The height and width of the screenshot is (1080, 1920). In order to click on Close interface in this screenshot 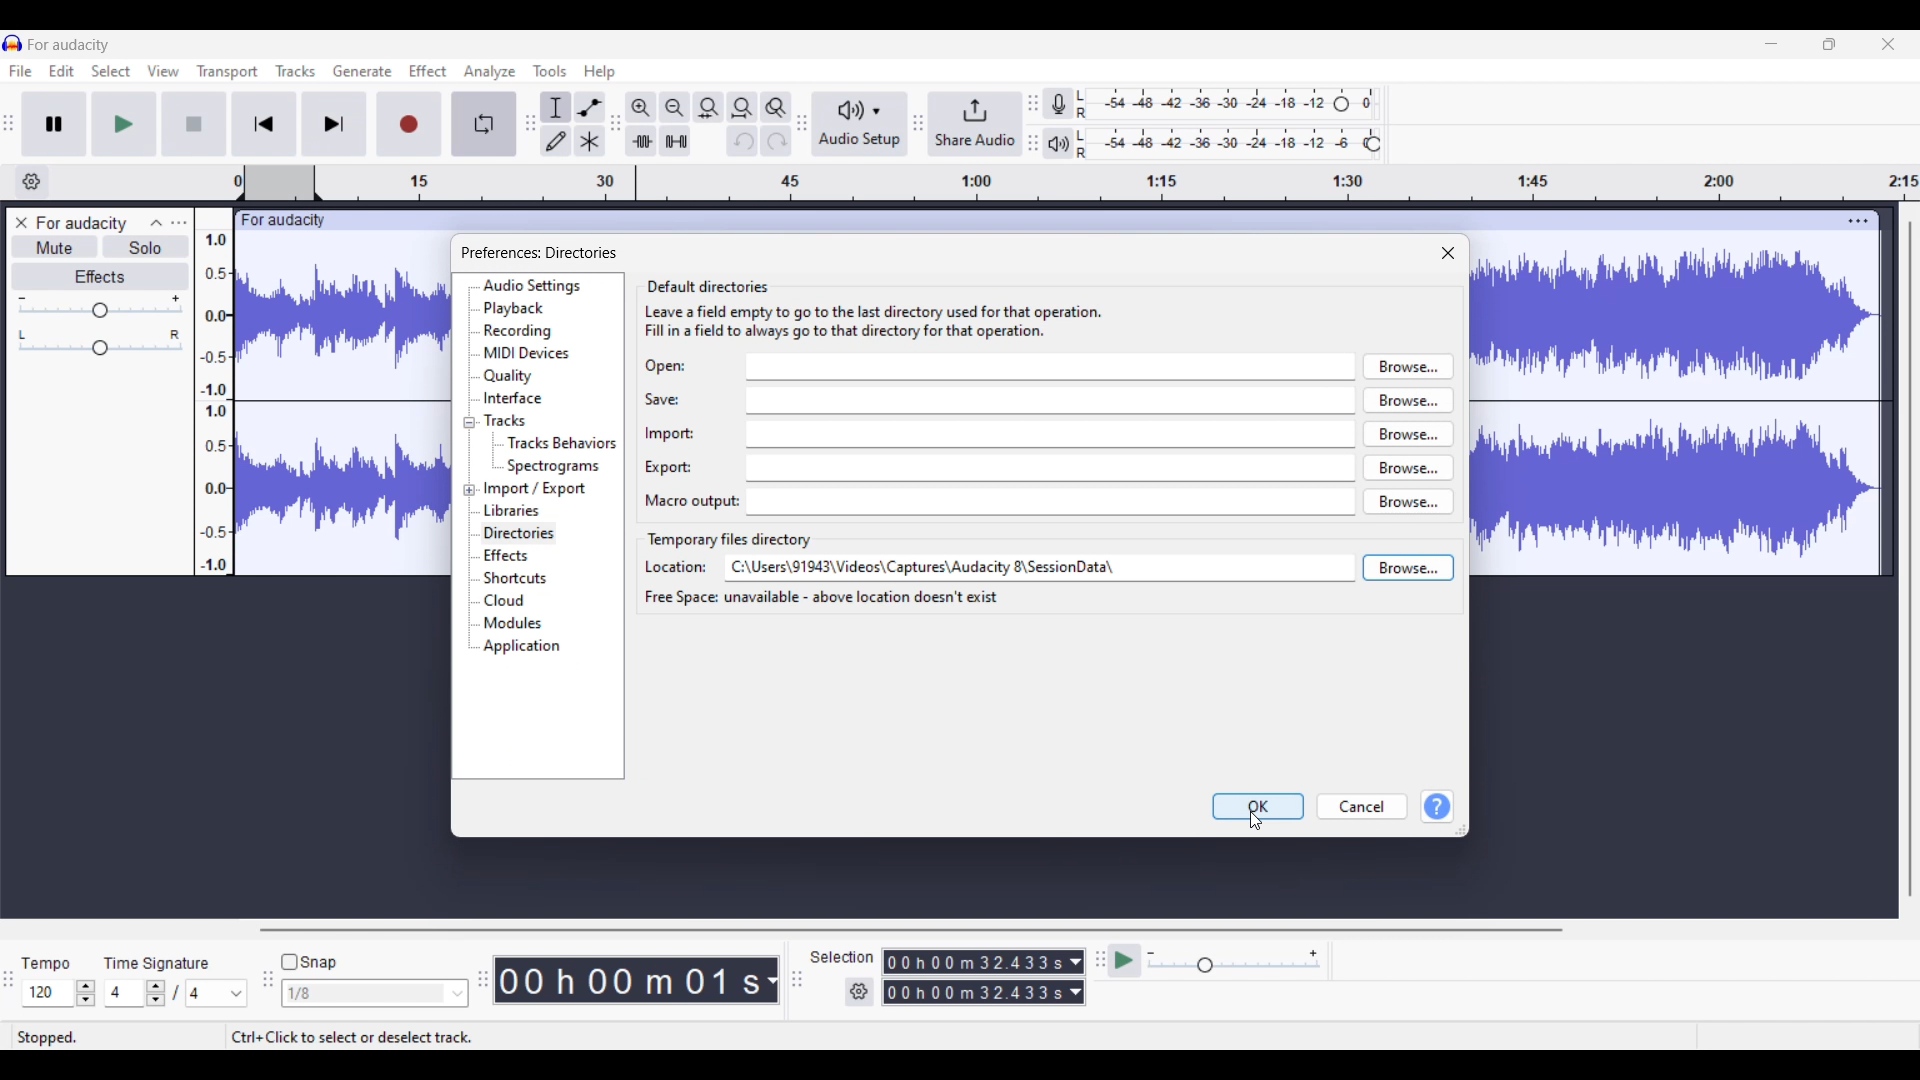, I will do `click(1889, 44)`.